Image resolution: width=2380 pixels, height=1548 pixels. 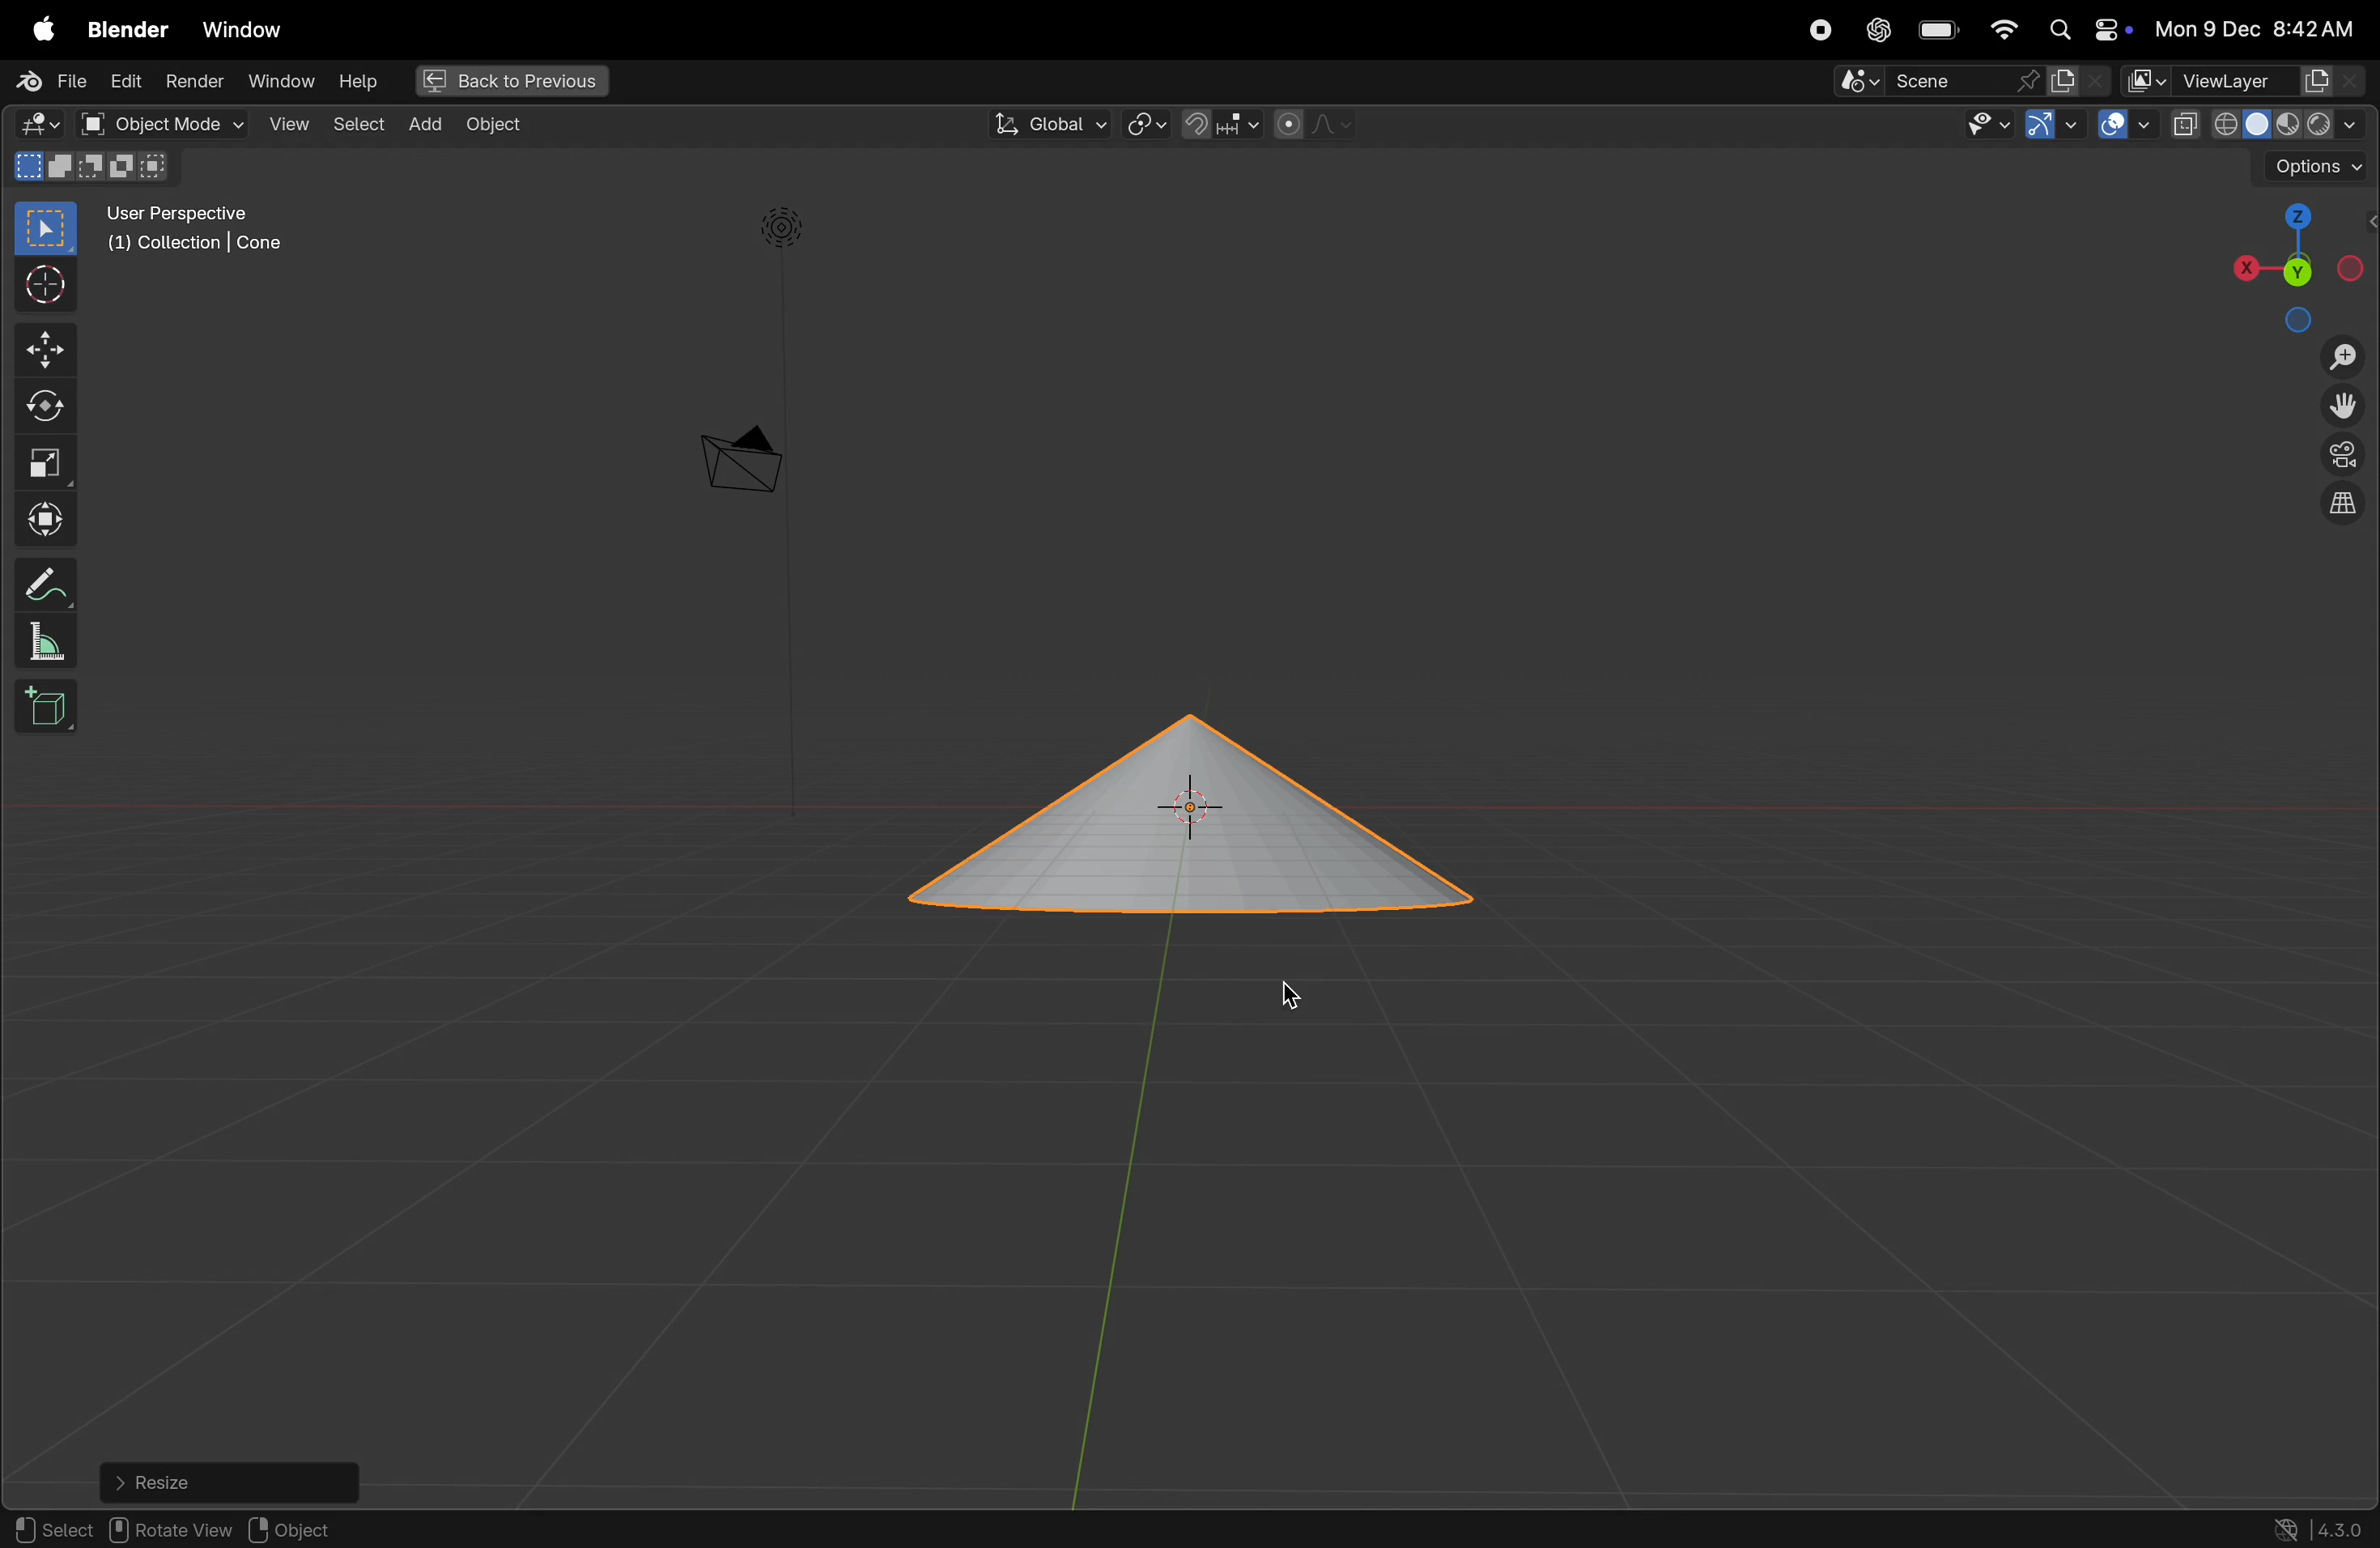 What do you see at coordinates (2343, 405) in the screenshot?
I see `move the view` at bounding box center [2343, 405].